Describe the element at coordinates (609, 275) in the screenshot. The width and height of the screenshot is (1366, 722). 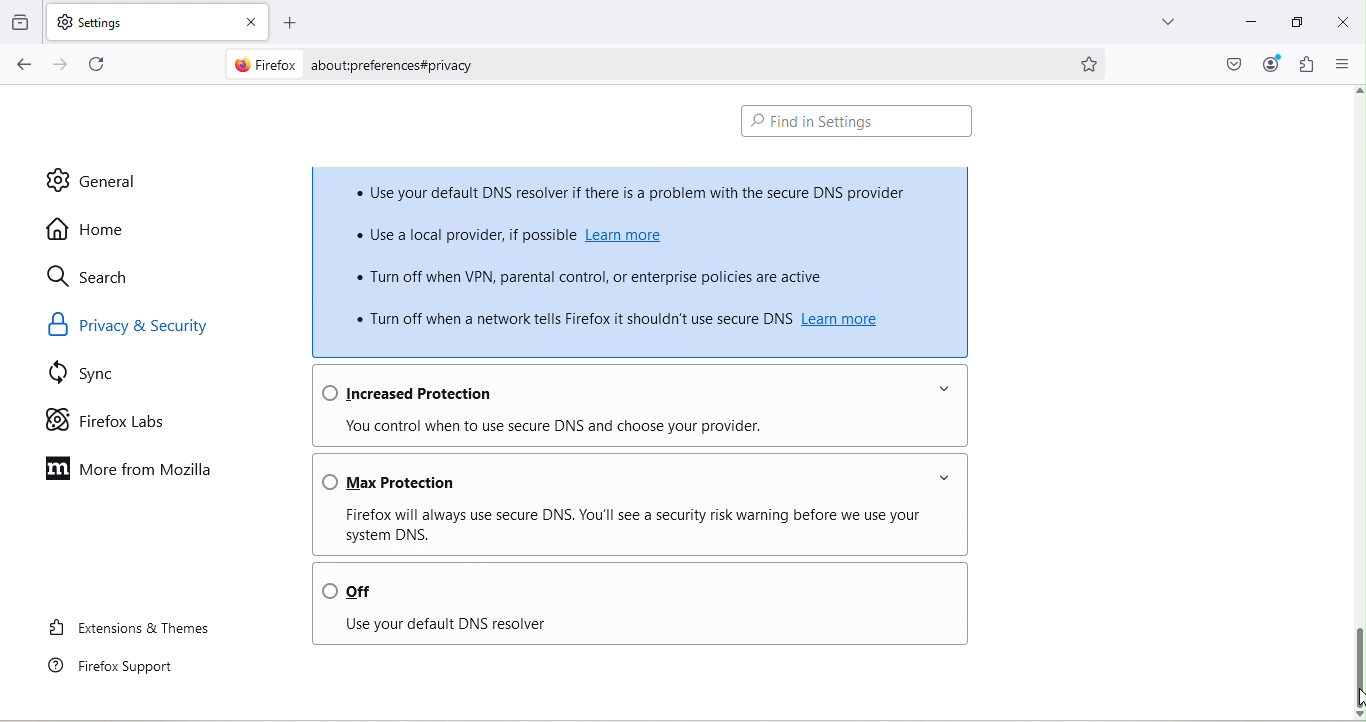
I see `« Turn off when VPN, parental control, or enterprise policies are active` at that location.